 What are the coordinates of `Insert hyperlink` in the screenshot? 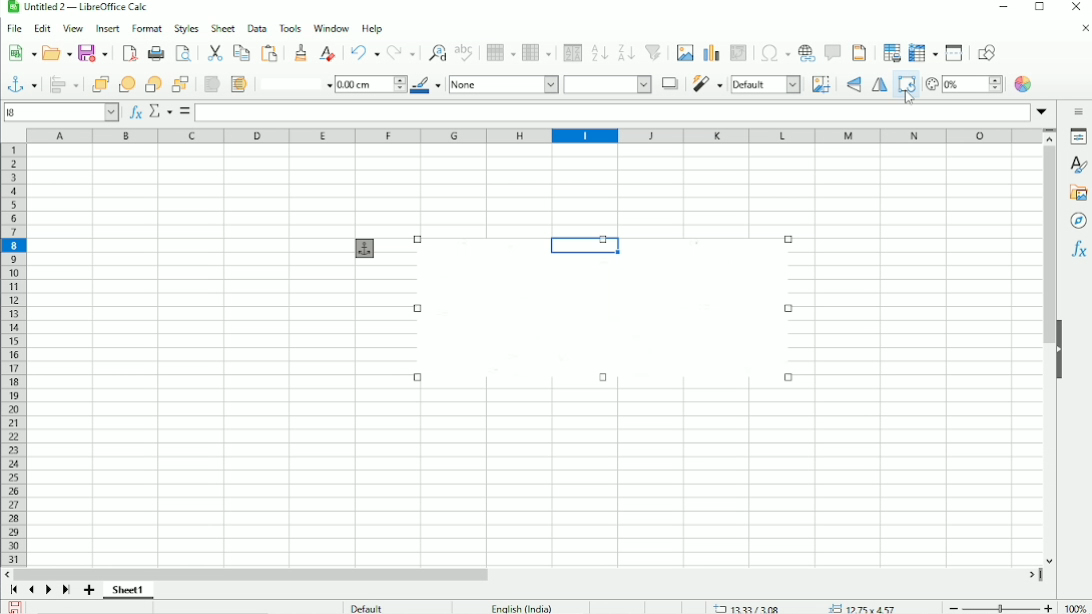 It's located at (806, 53).